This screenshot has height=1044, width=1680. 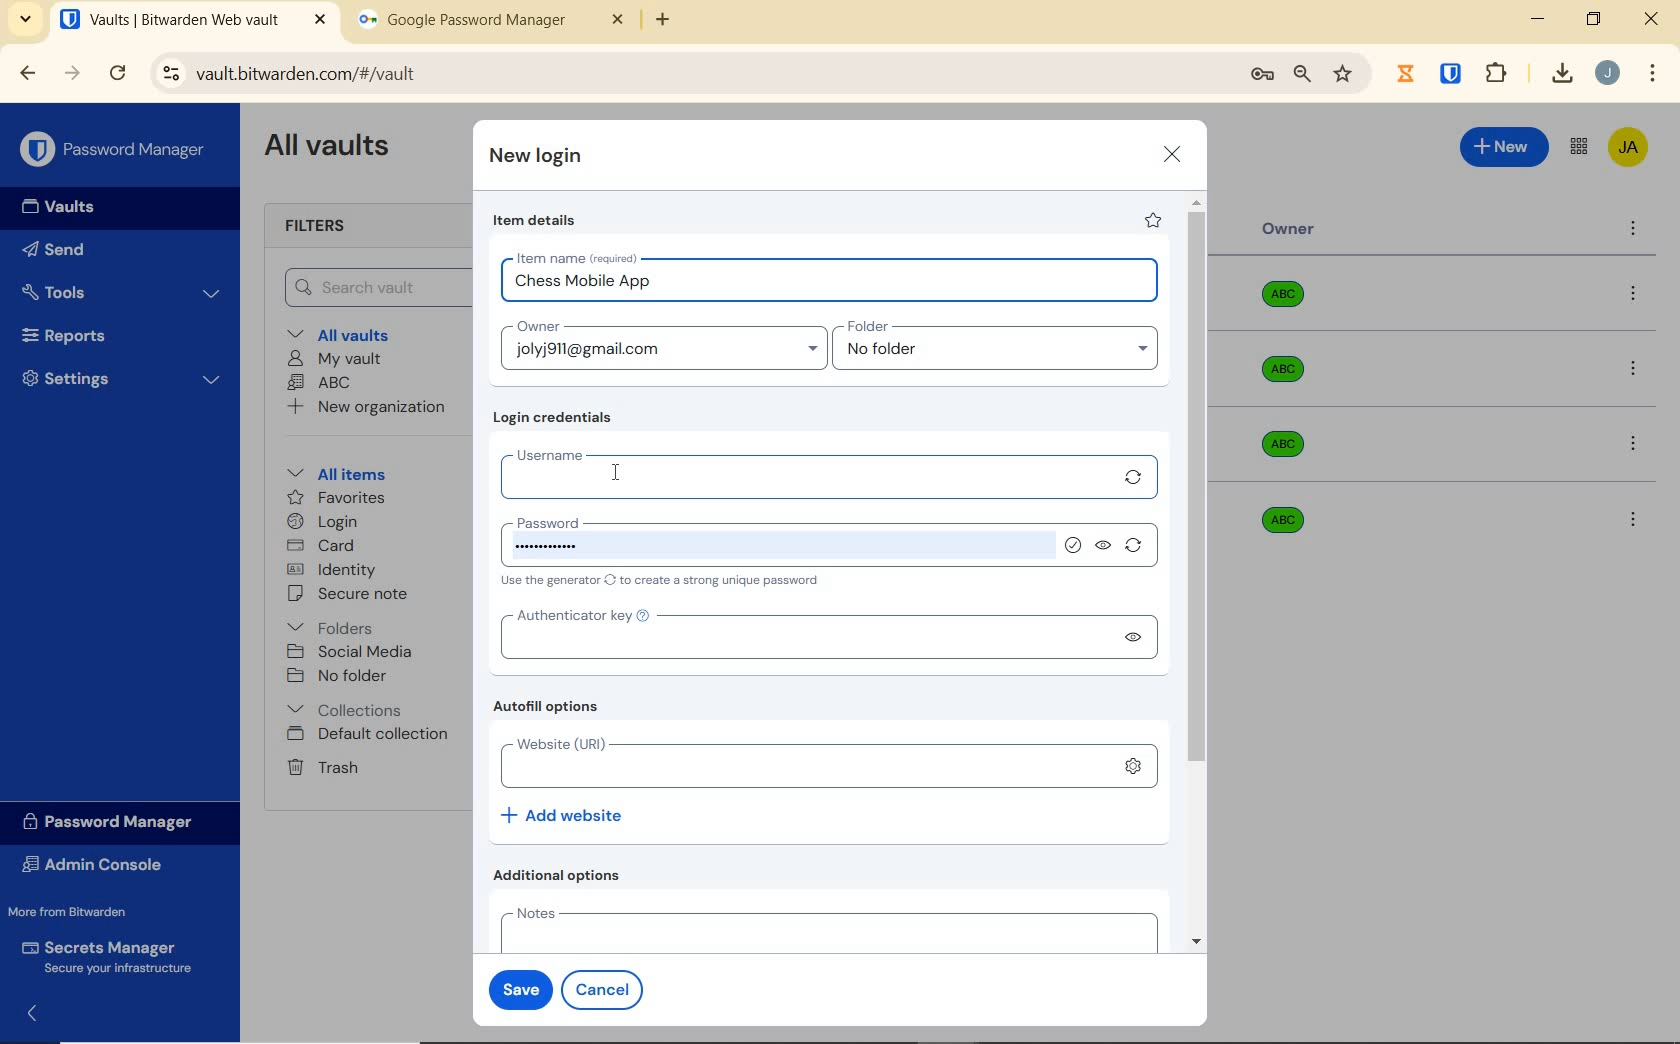 What do you see at coordinates (1505, 144) in the screenshot?
I see `New` at bounding box center [1505, 144].